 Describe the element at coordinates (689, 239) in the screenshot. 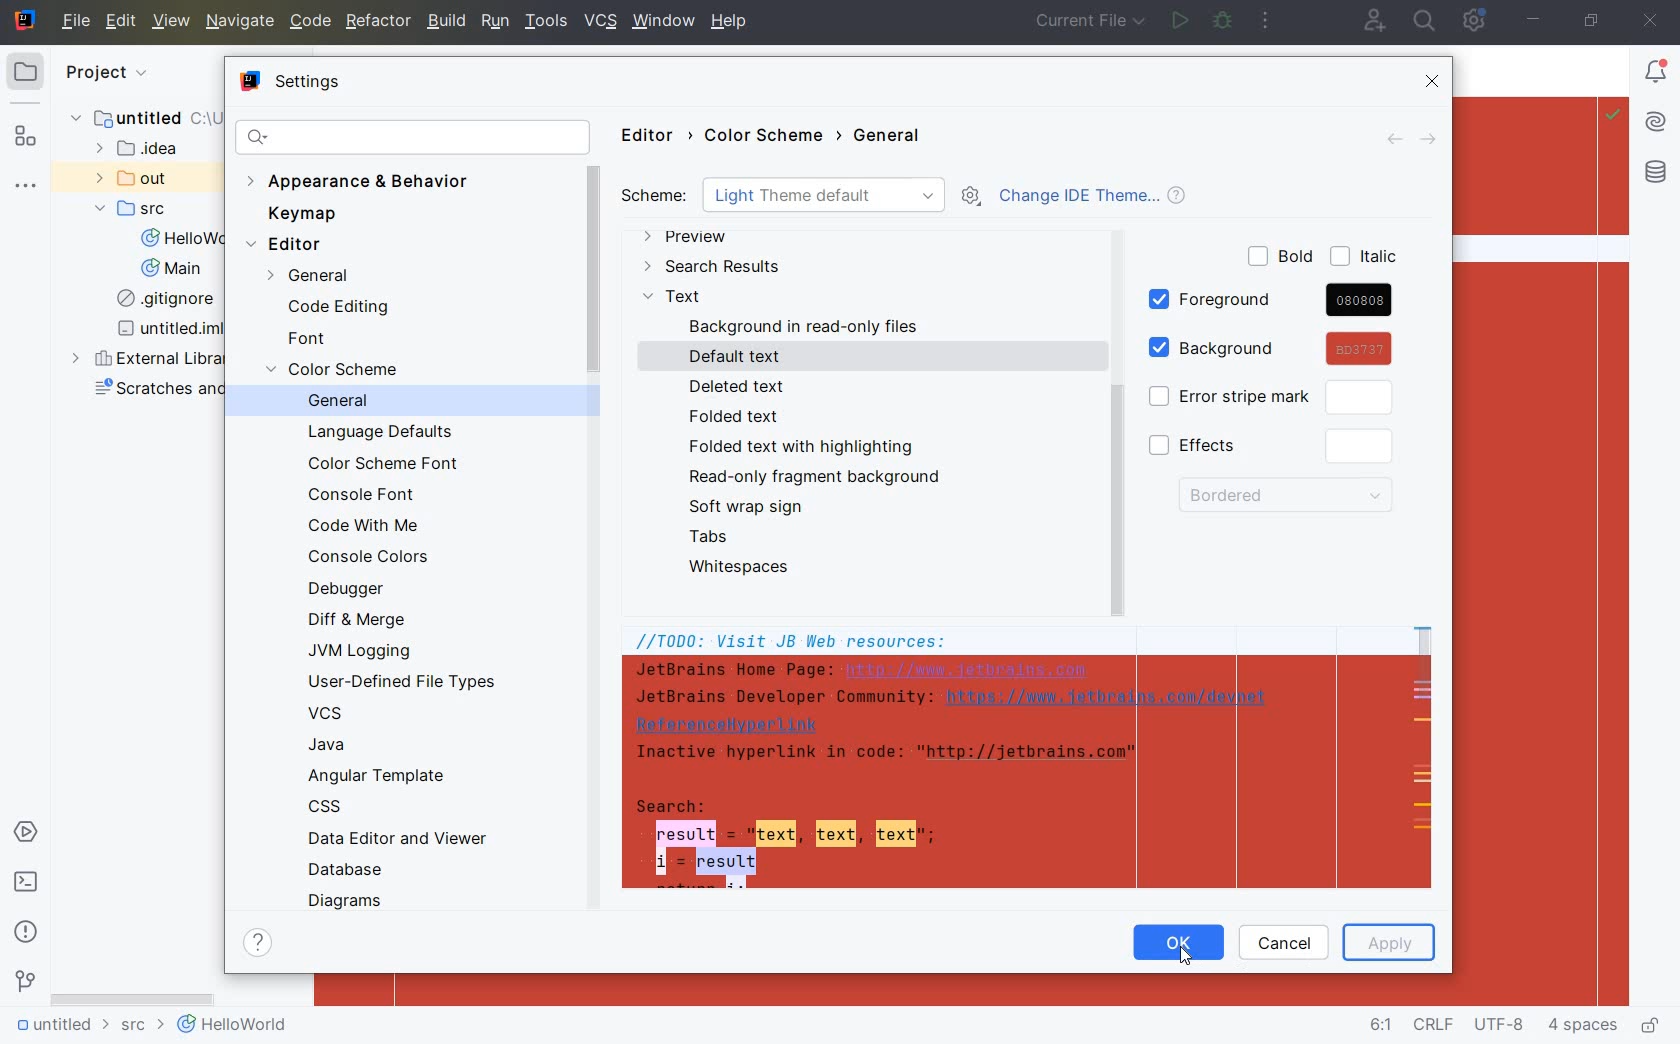

I see `PREVIEW` at that location.